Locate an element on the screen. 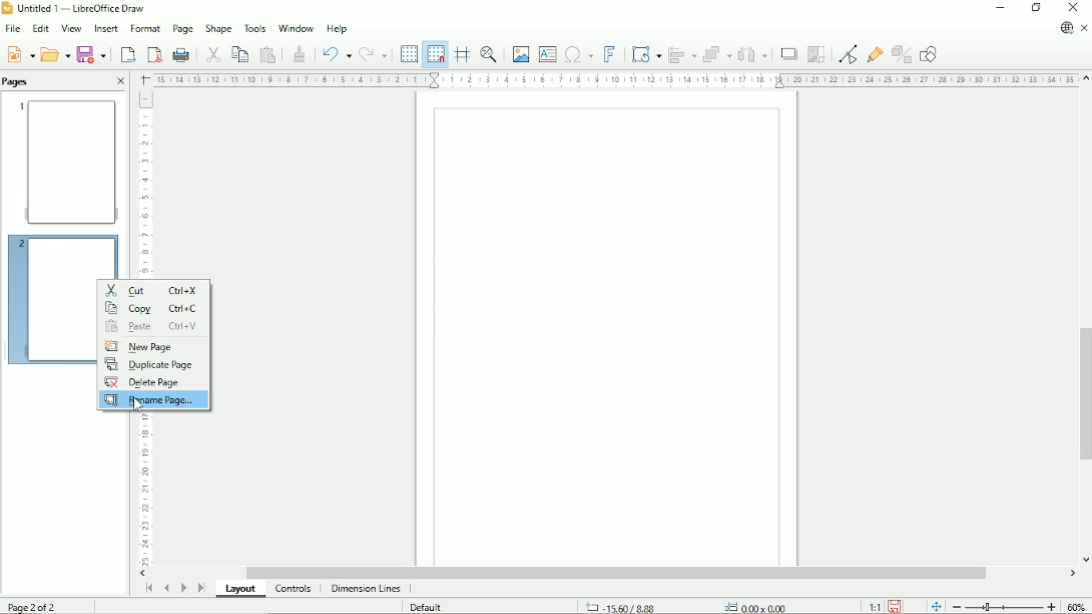 The width and height of the screenshot is (1092, 614). Dimension lines is located at coordinates (365, 589).